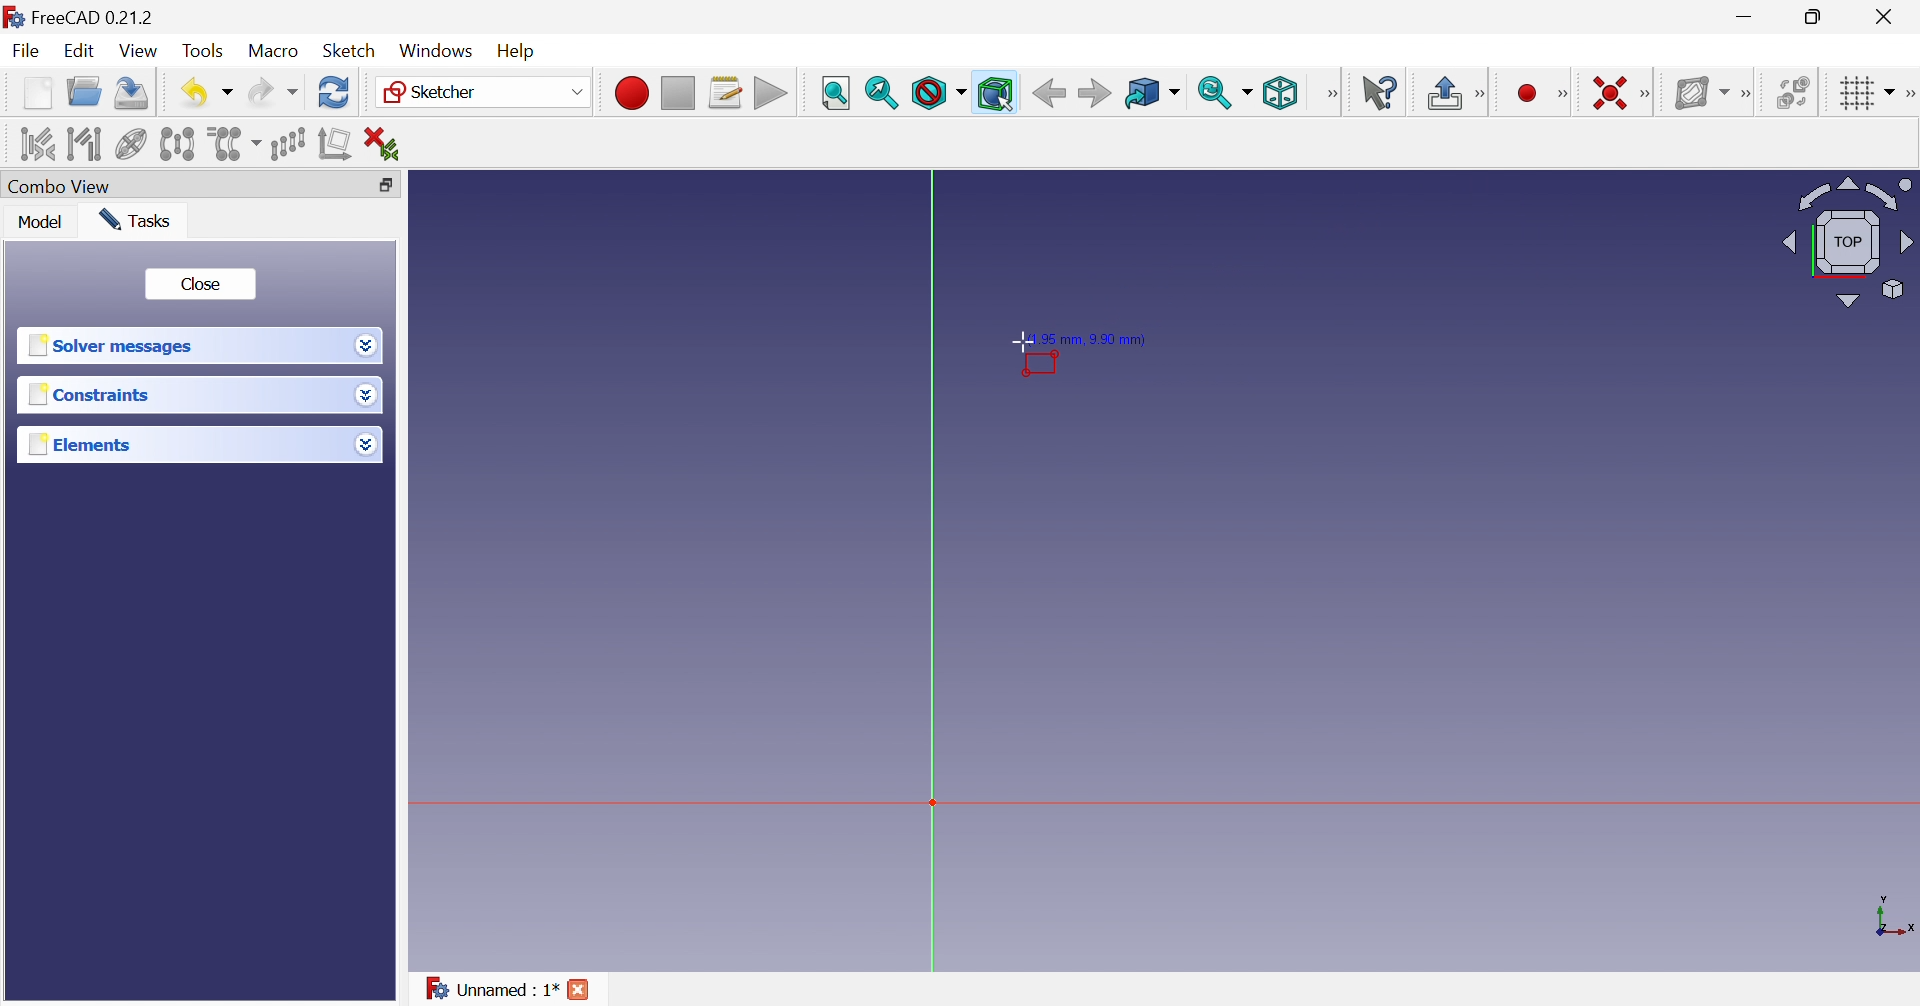 The image size is (1920, 1006). I want to click on Restore down, so click(389, 187).